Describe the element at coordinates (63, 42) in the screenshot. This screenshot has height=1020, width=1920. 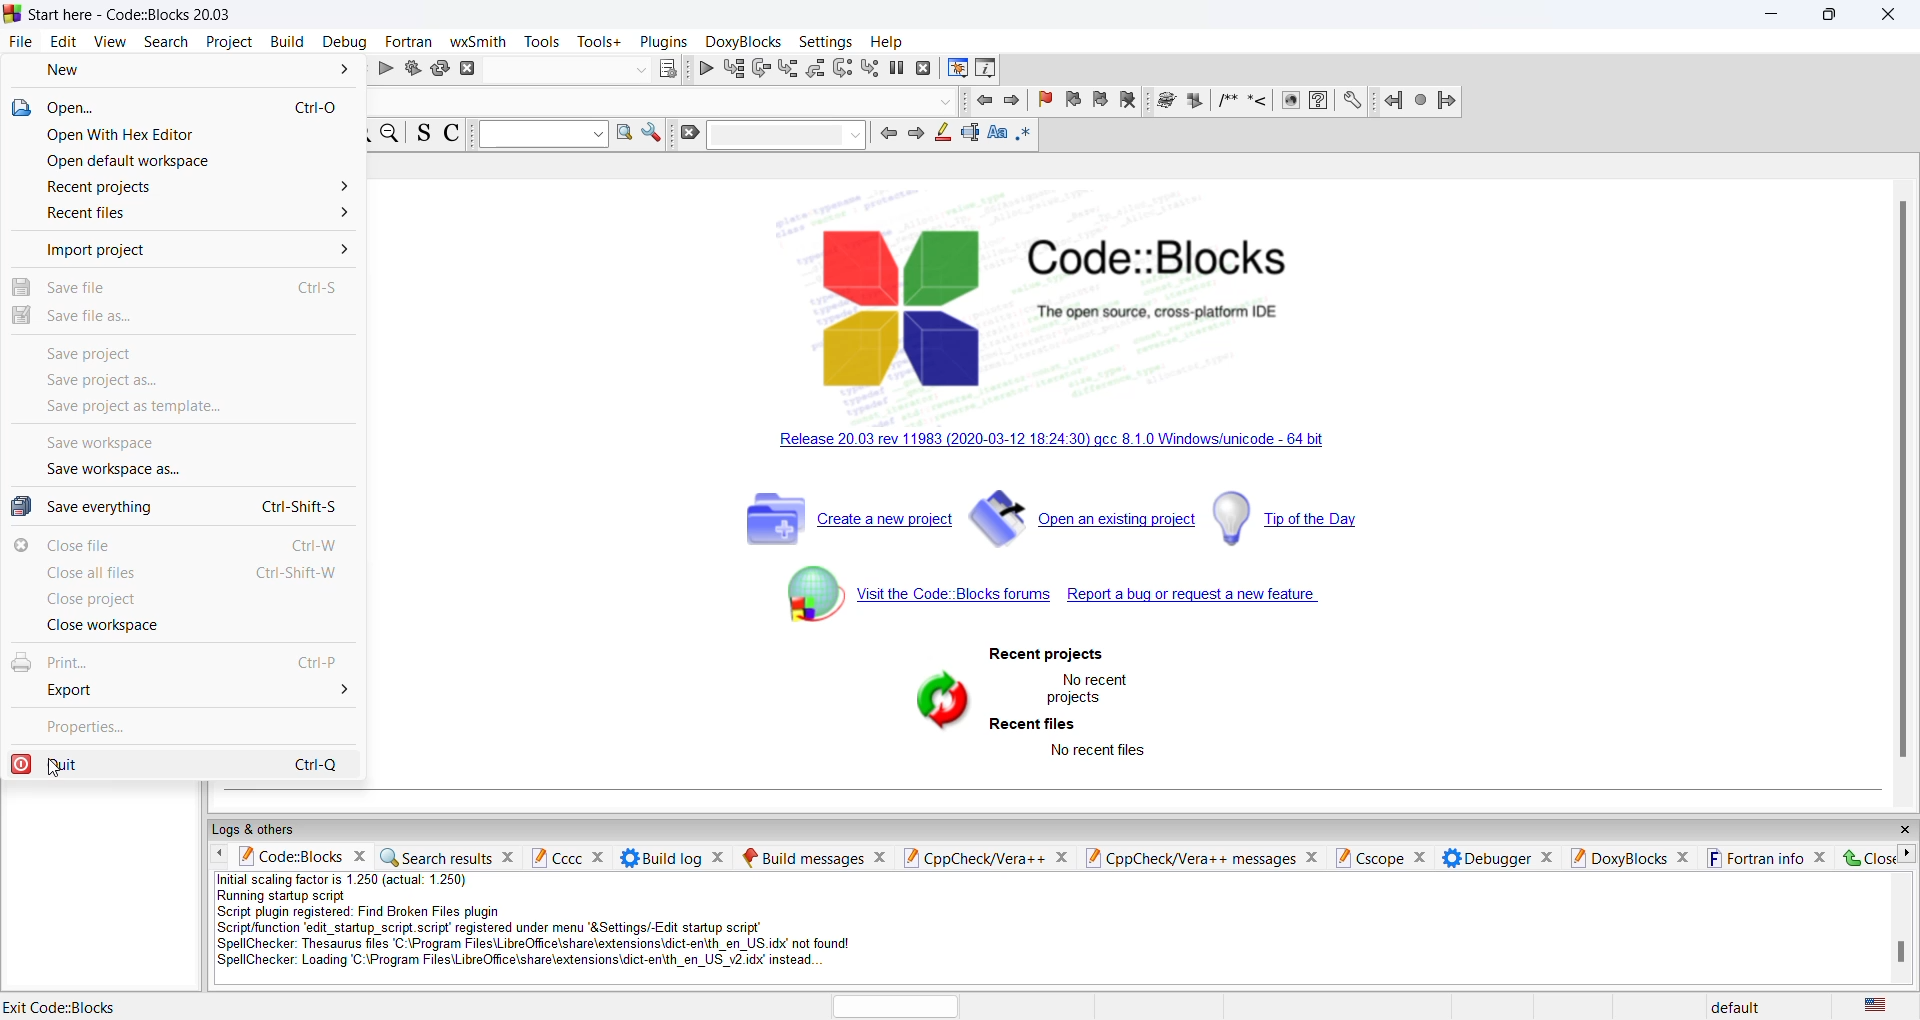
I see `edit` at that location.